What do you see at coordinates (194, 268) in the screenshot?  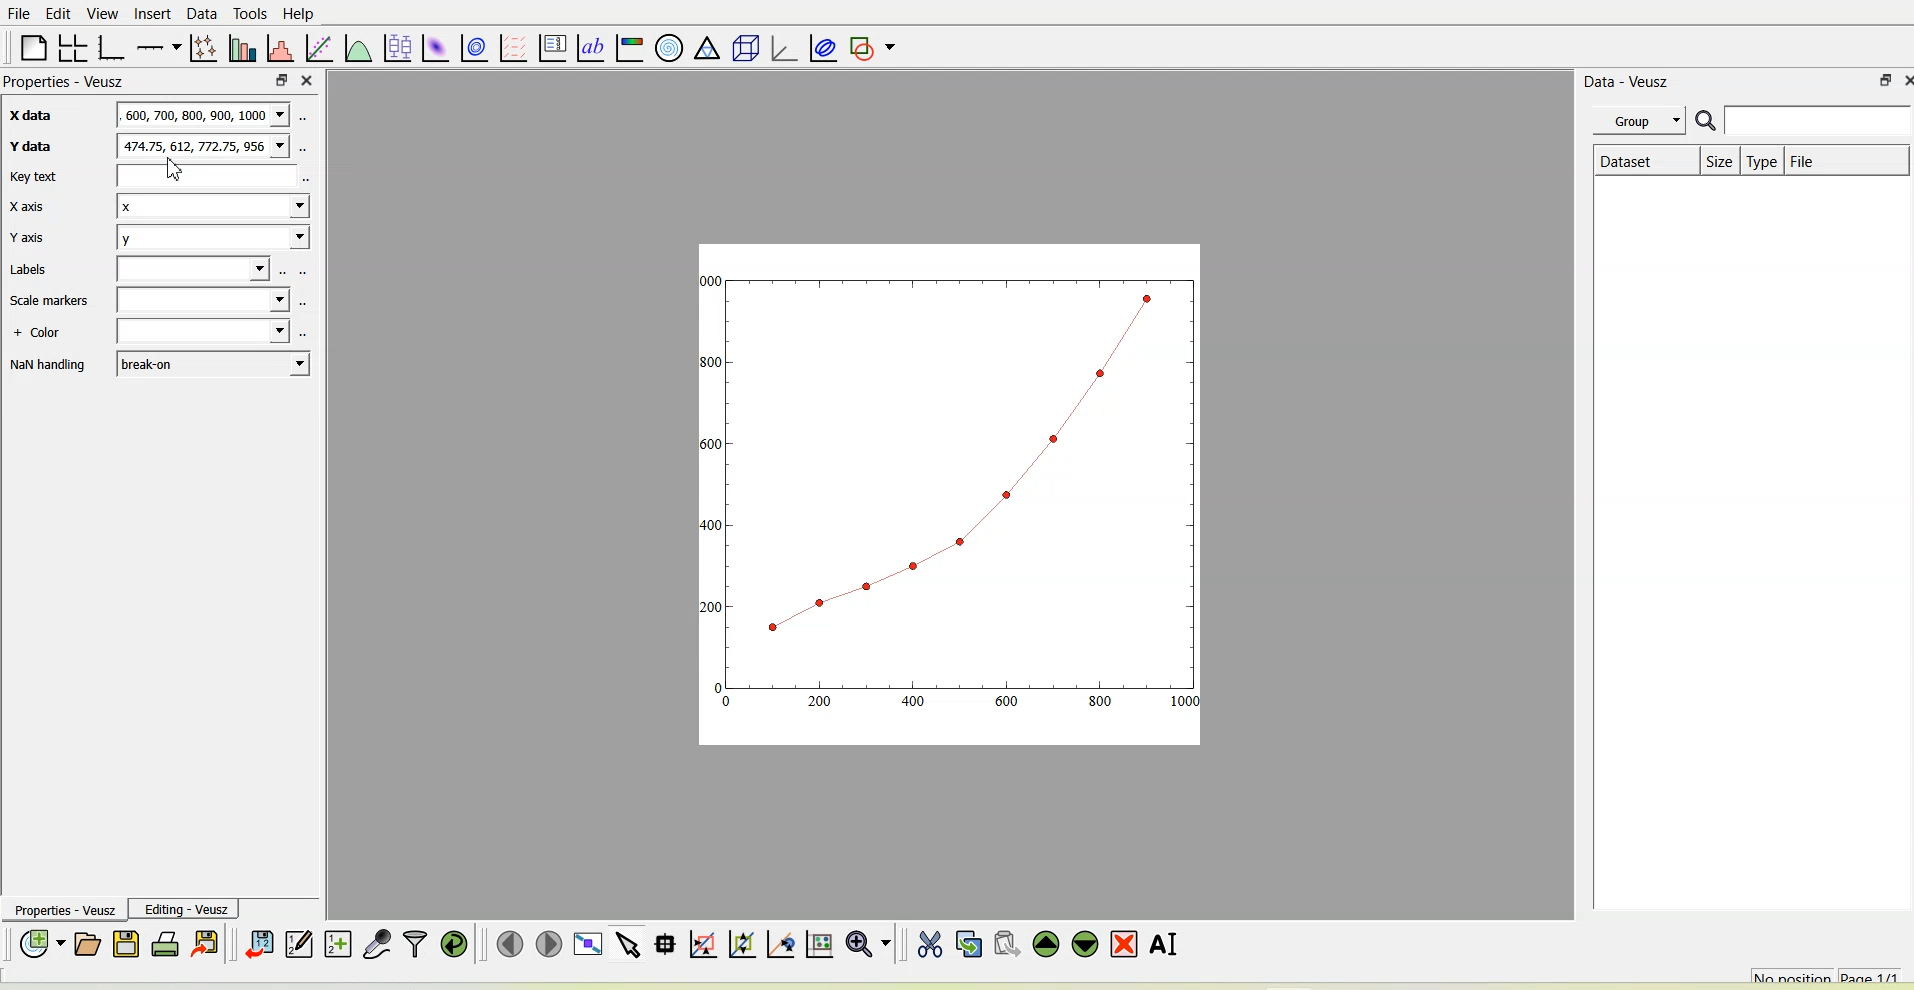 I see `Blank` at bounding box center [194, 268].